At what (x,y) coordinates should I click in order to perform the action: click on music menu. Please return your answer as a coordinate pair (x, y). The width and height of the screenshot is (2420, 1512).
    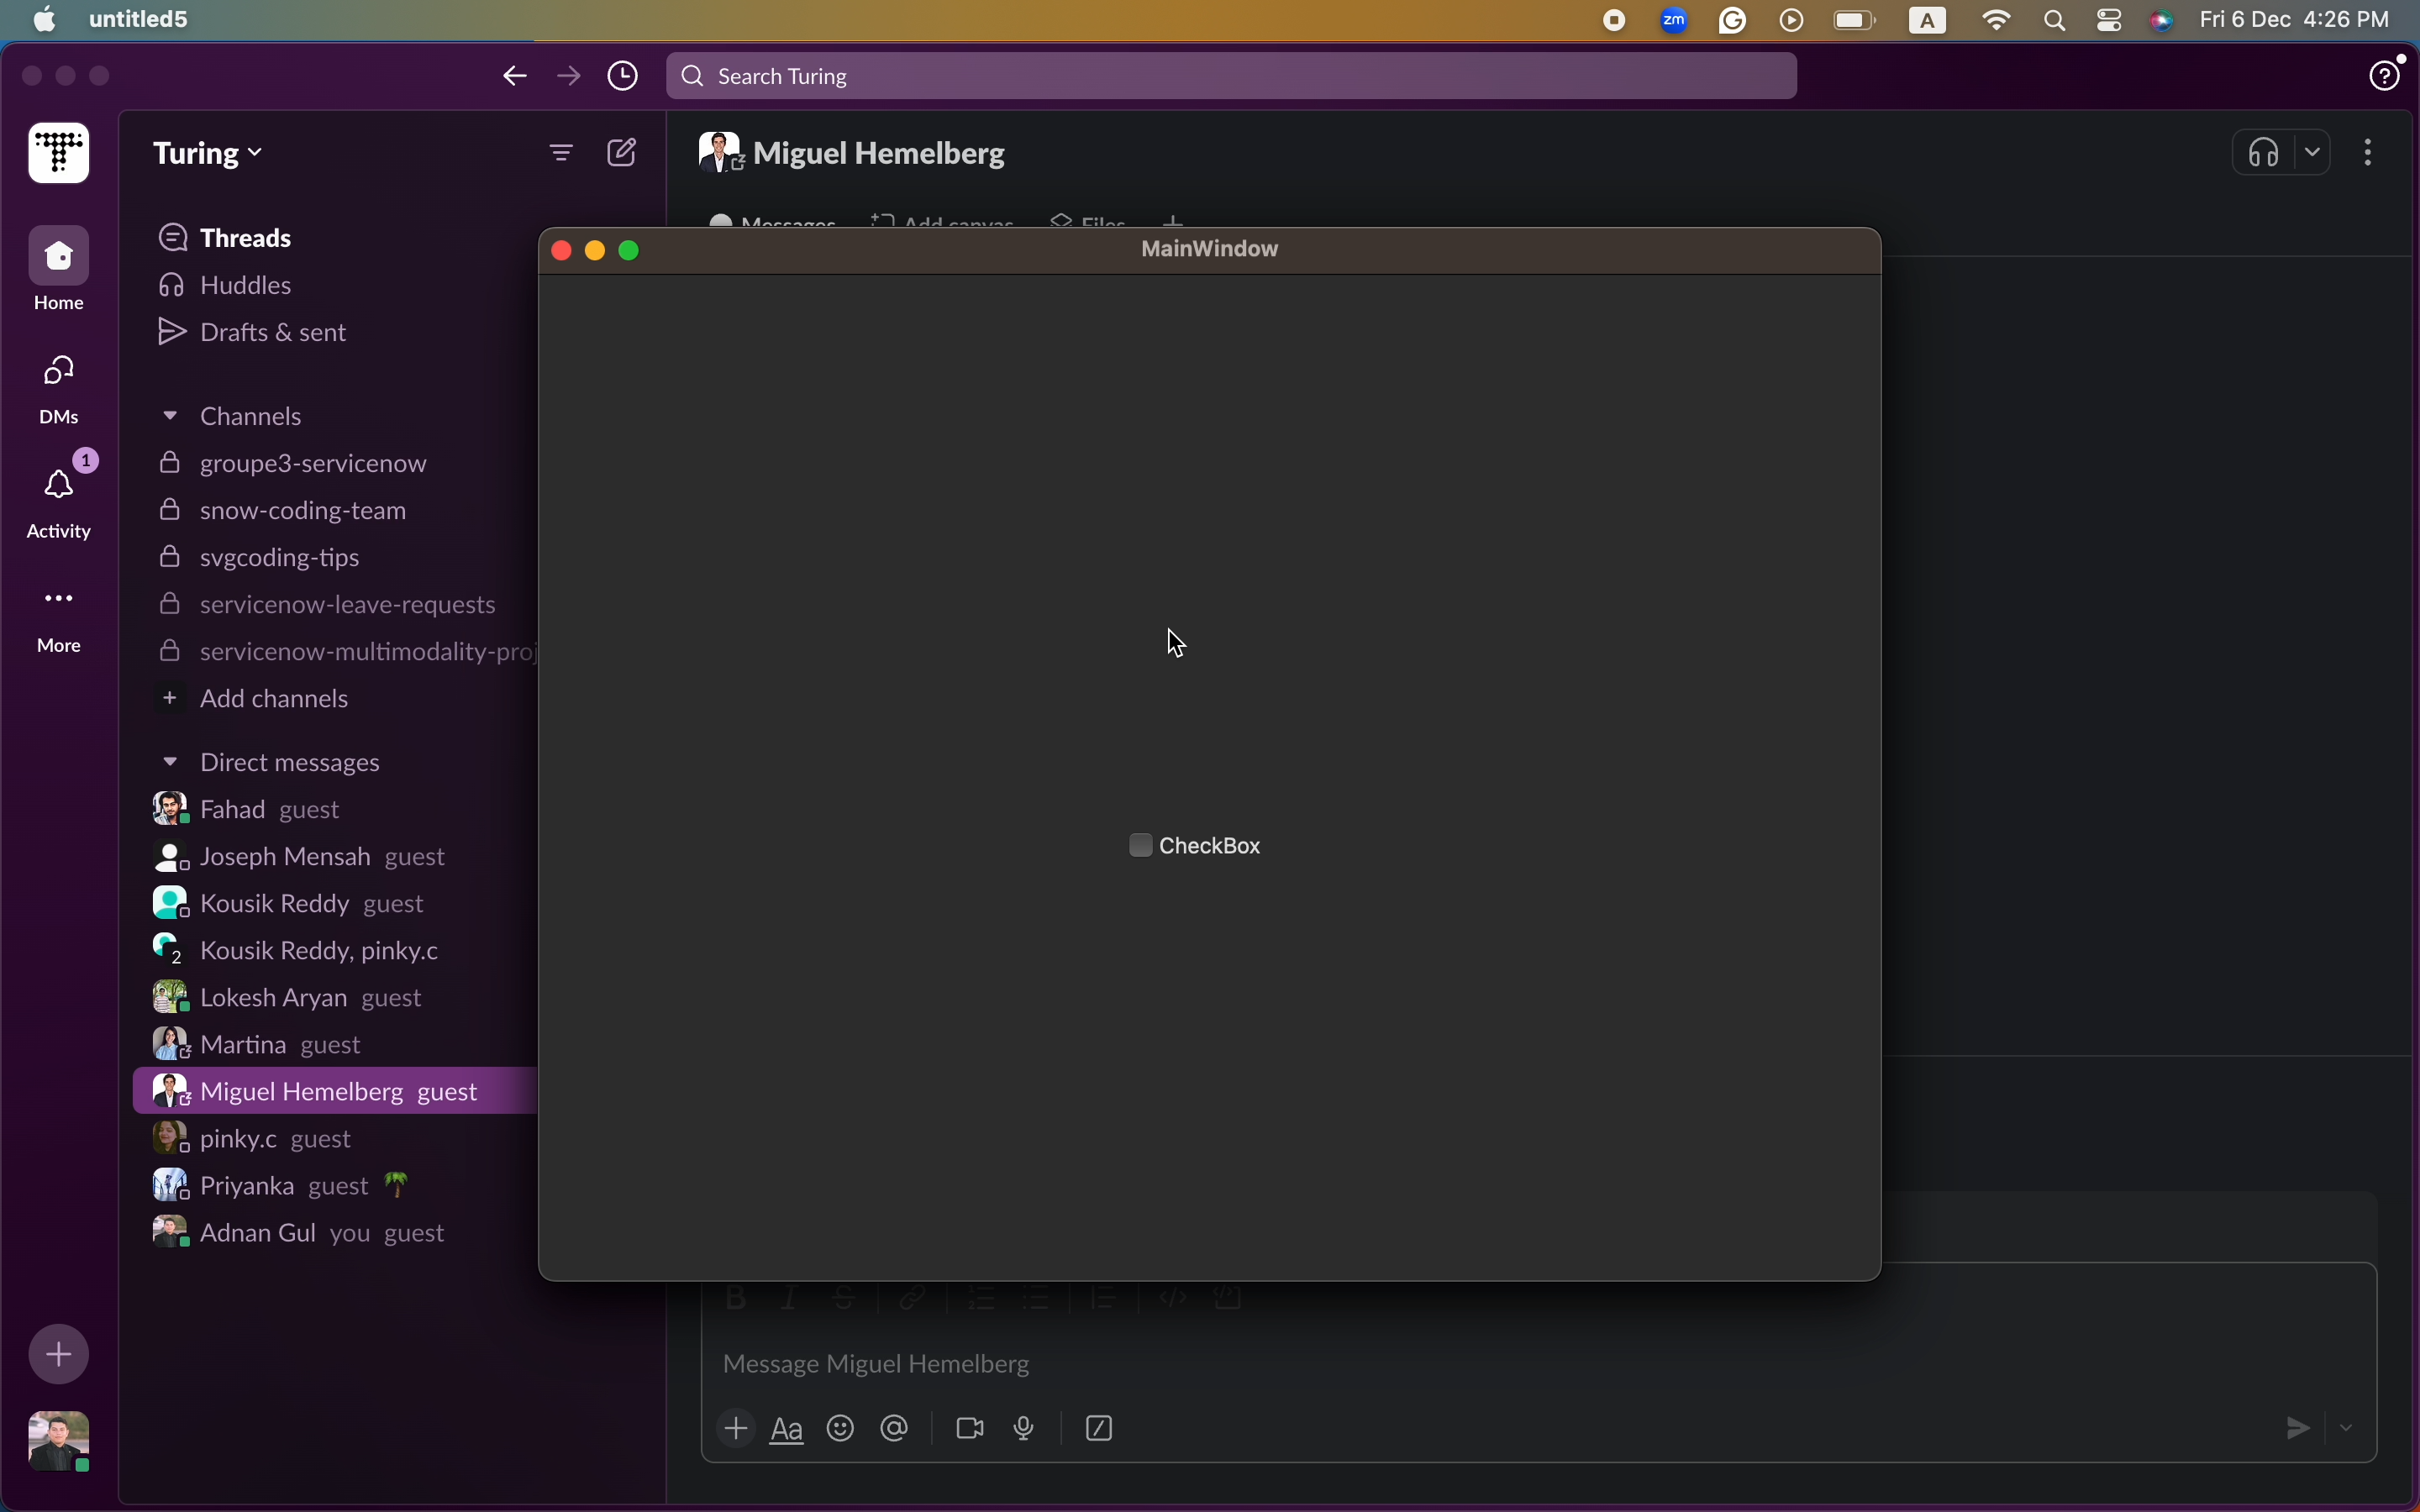
    Looking at the image, I should click on (2285, 151).